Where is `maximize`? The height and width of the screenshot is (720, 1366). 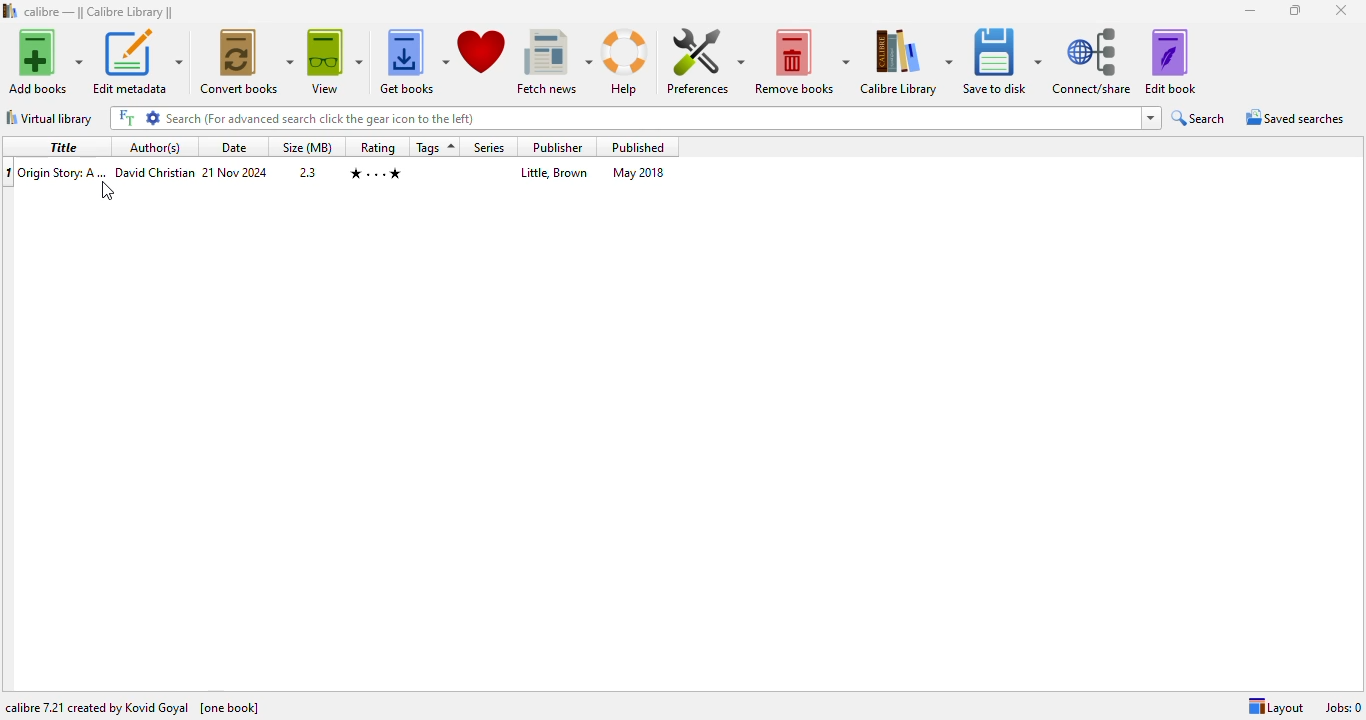 maximize is located at coordinates (1294, 10).